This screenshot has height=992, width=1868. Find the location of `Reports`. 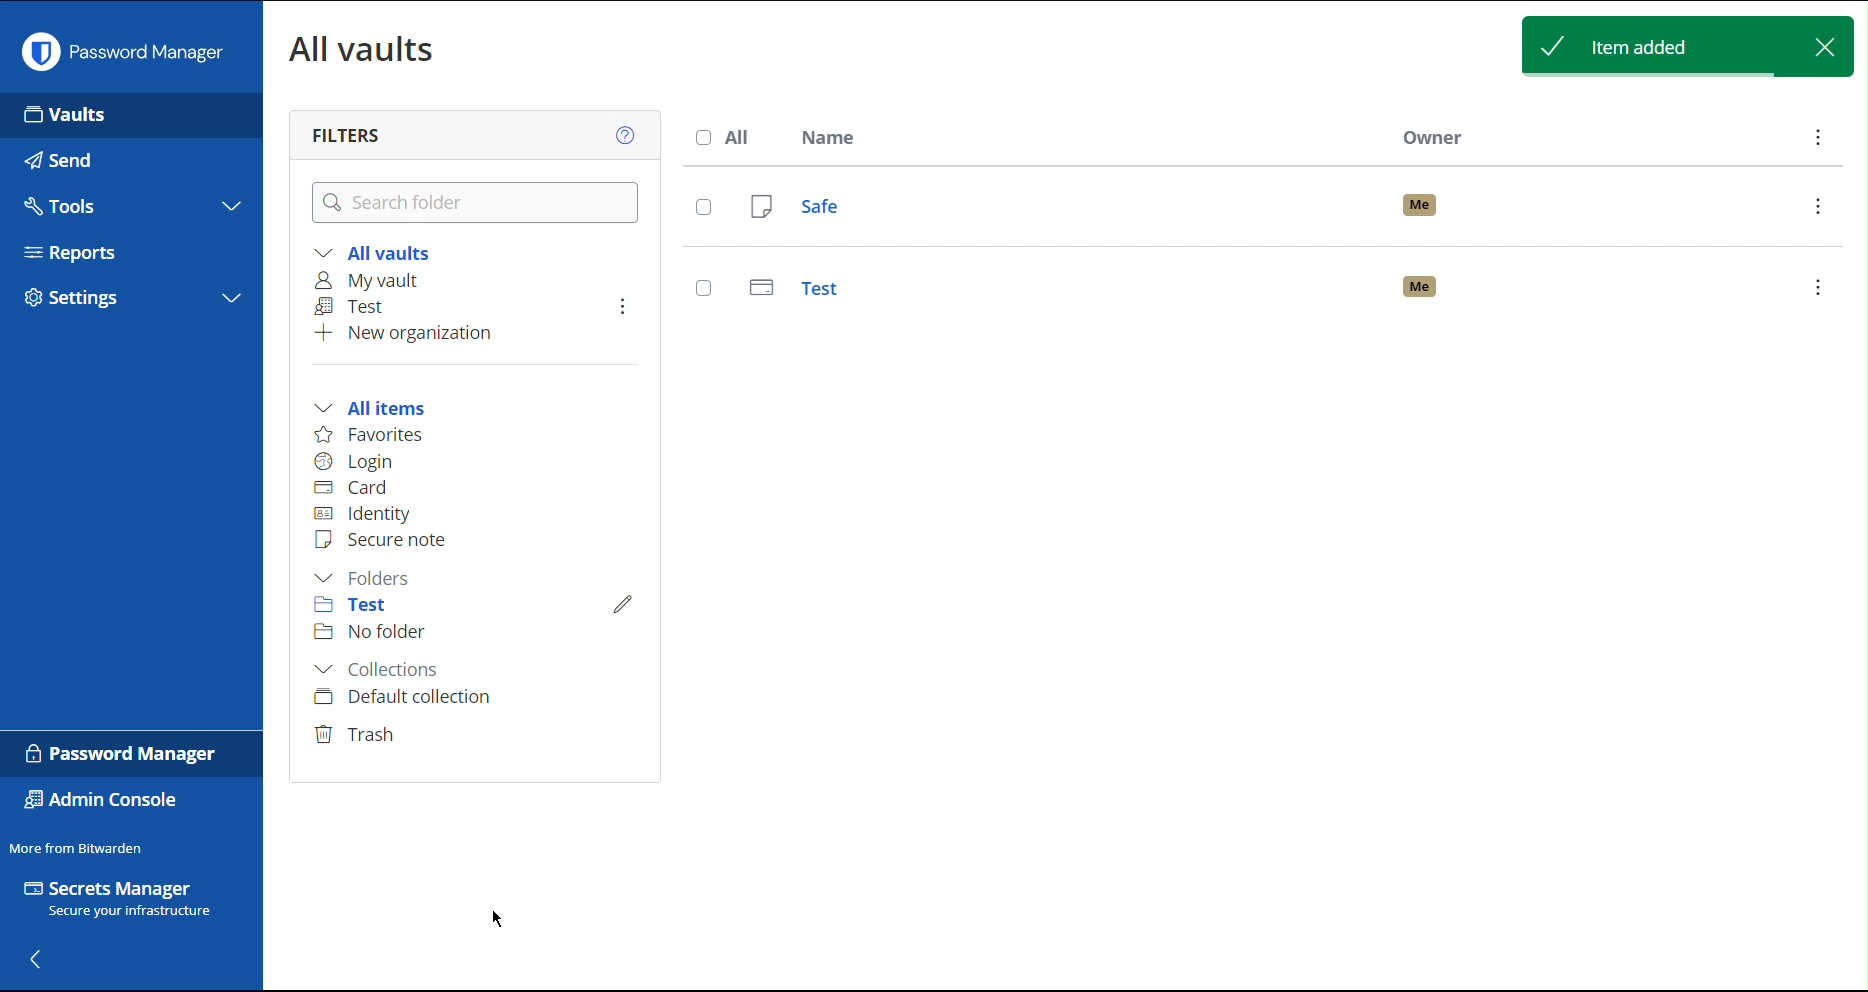

Reports is located at coordinates (78, 250).